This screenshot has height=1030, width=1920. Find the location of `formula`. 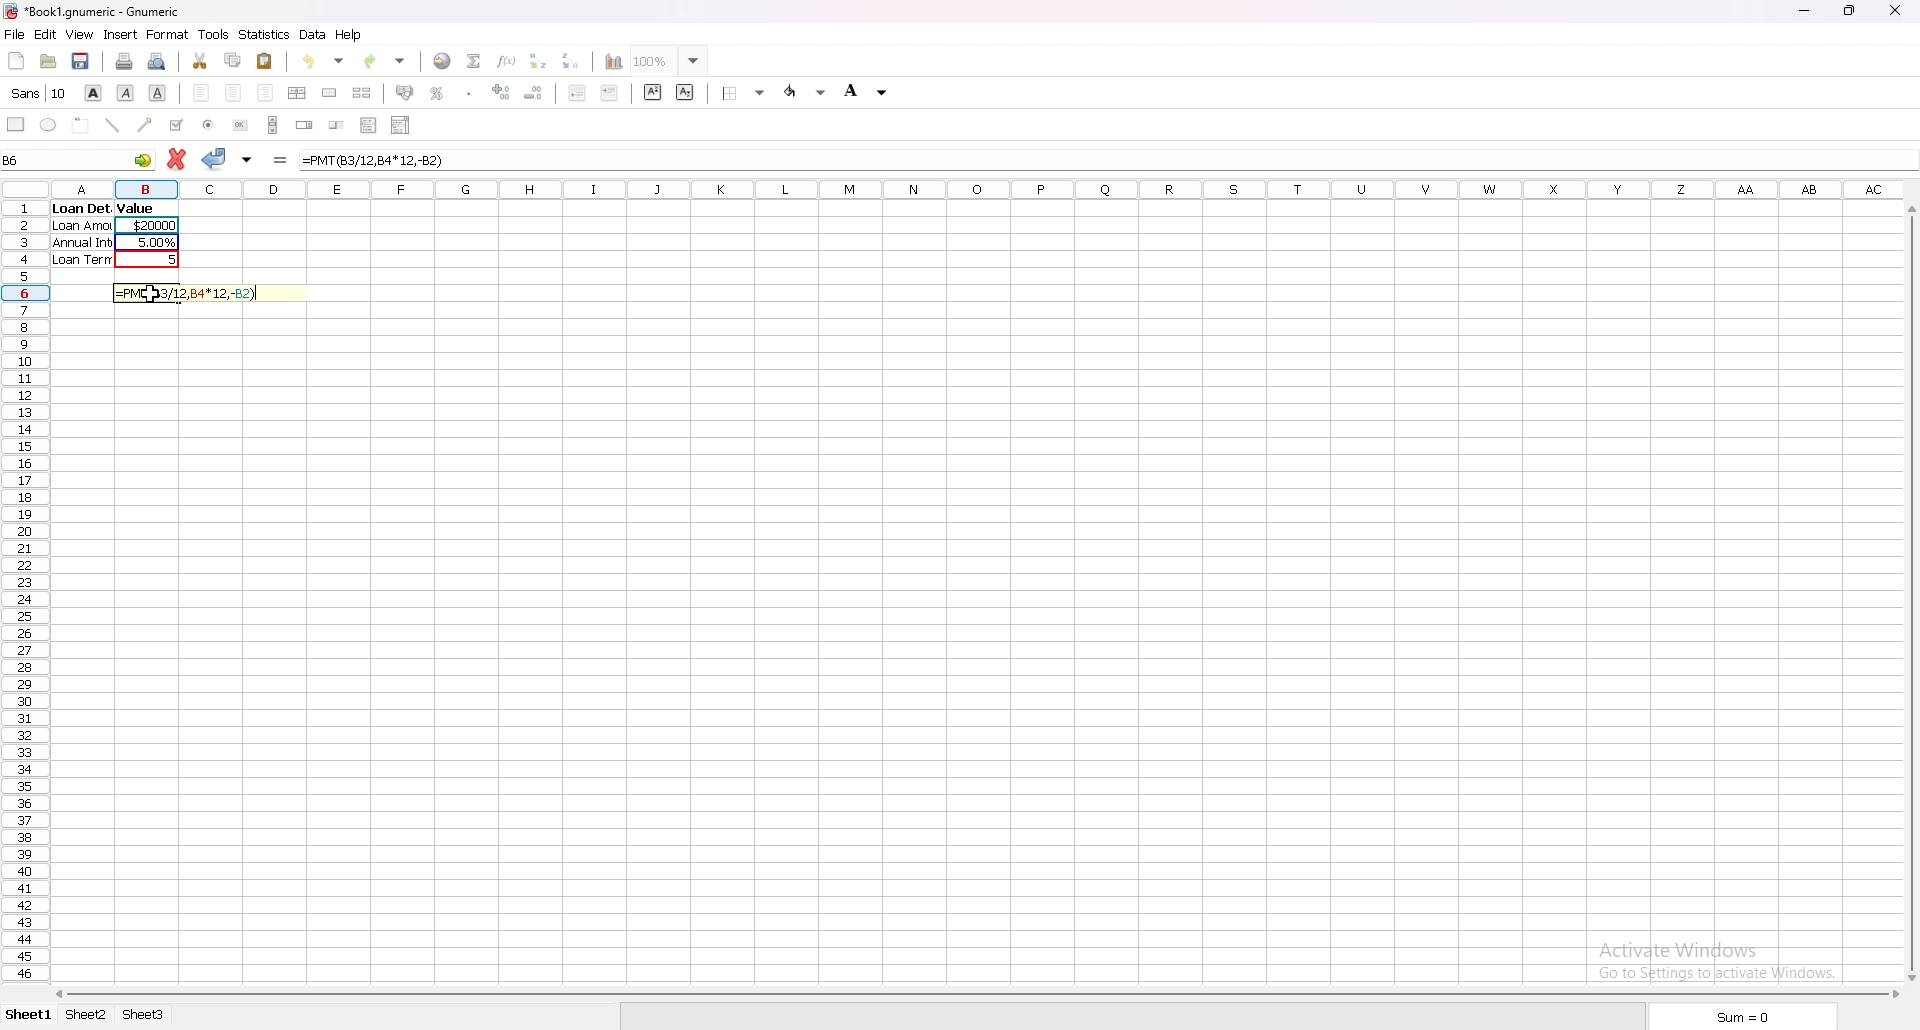

formula is located at coordinates (190, 292).